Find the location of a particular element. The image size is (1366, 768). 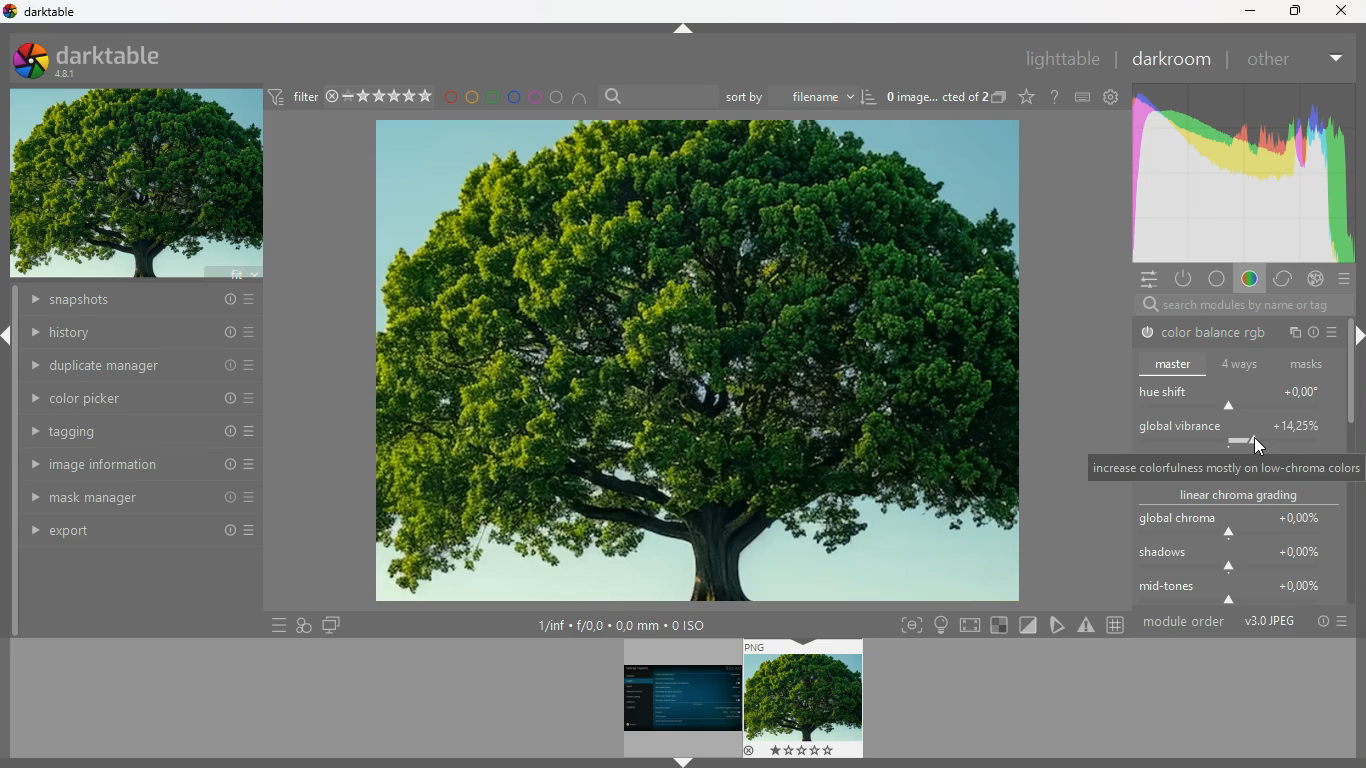

cursor is located at coordinates (1257, 449).